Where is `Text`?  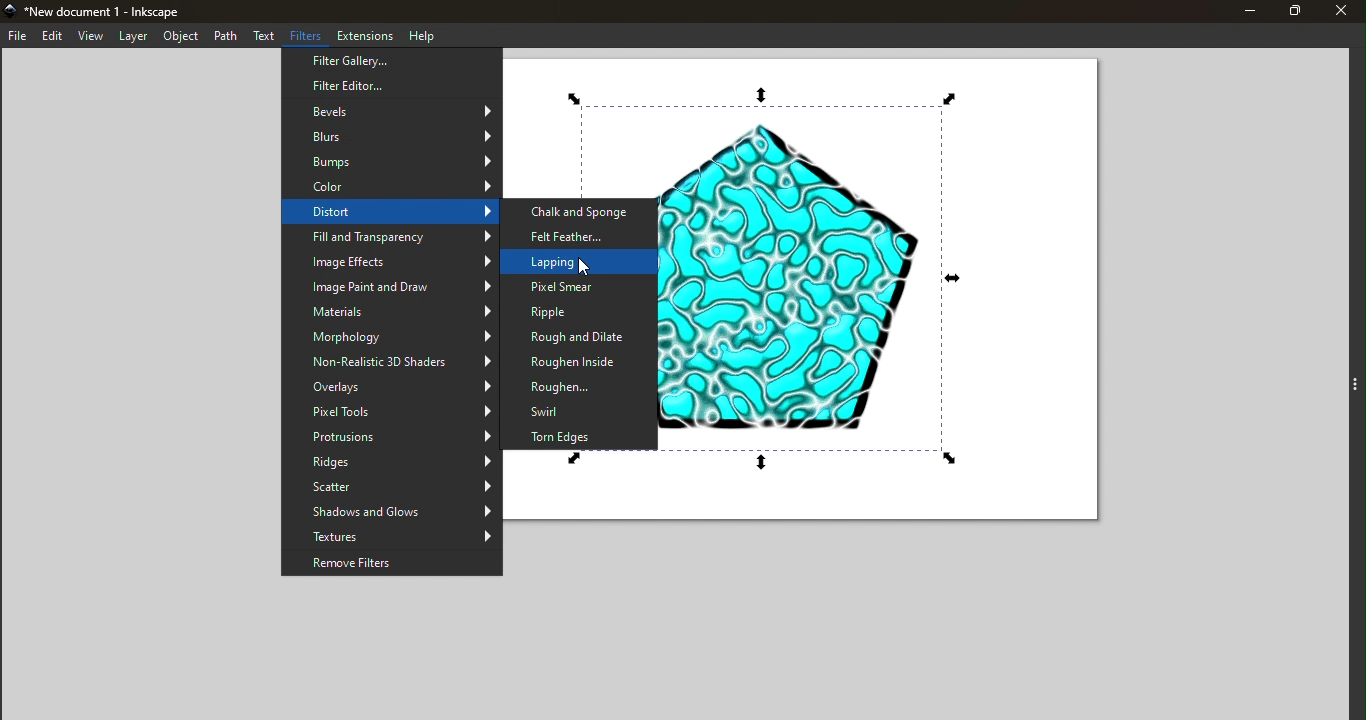 Text is located at coordinates (265, 37).